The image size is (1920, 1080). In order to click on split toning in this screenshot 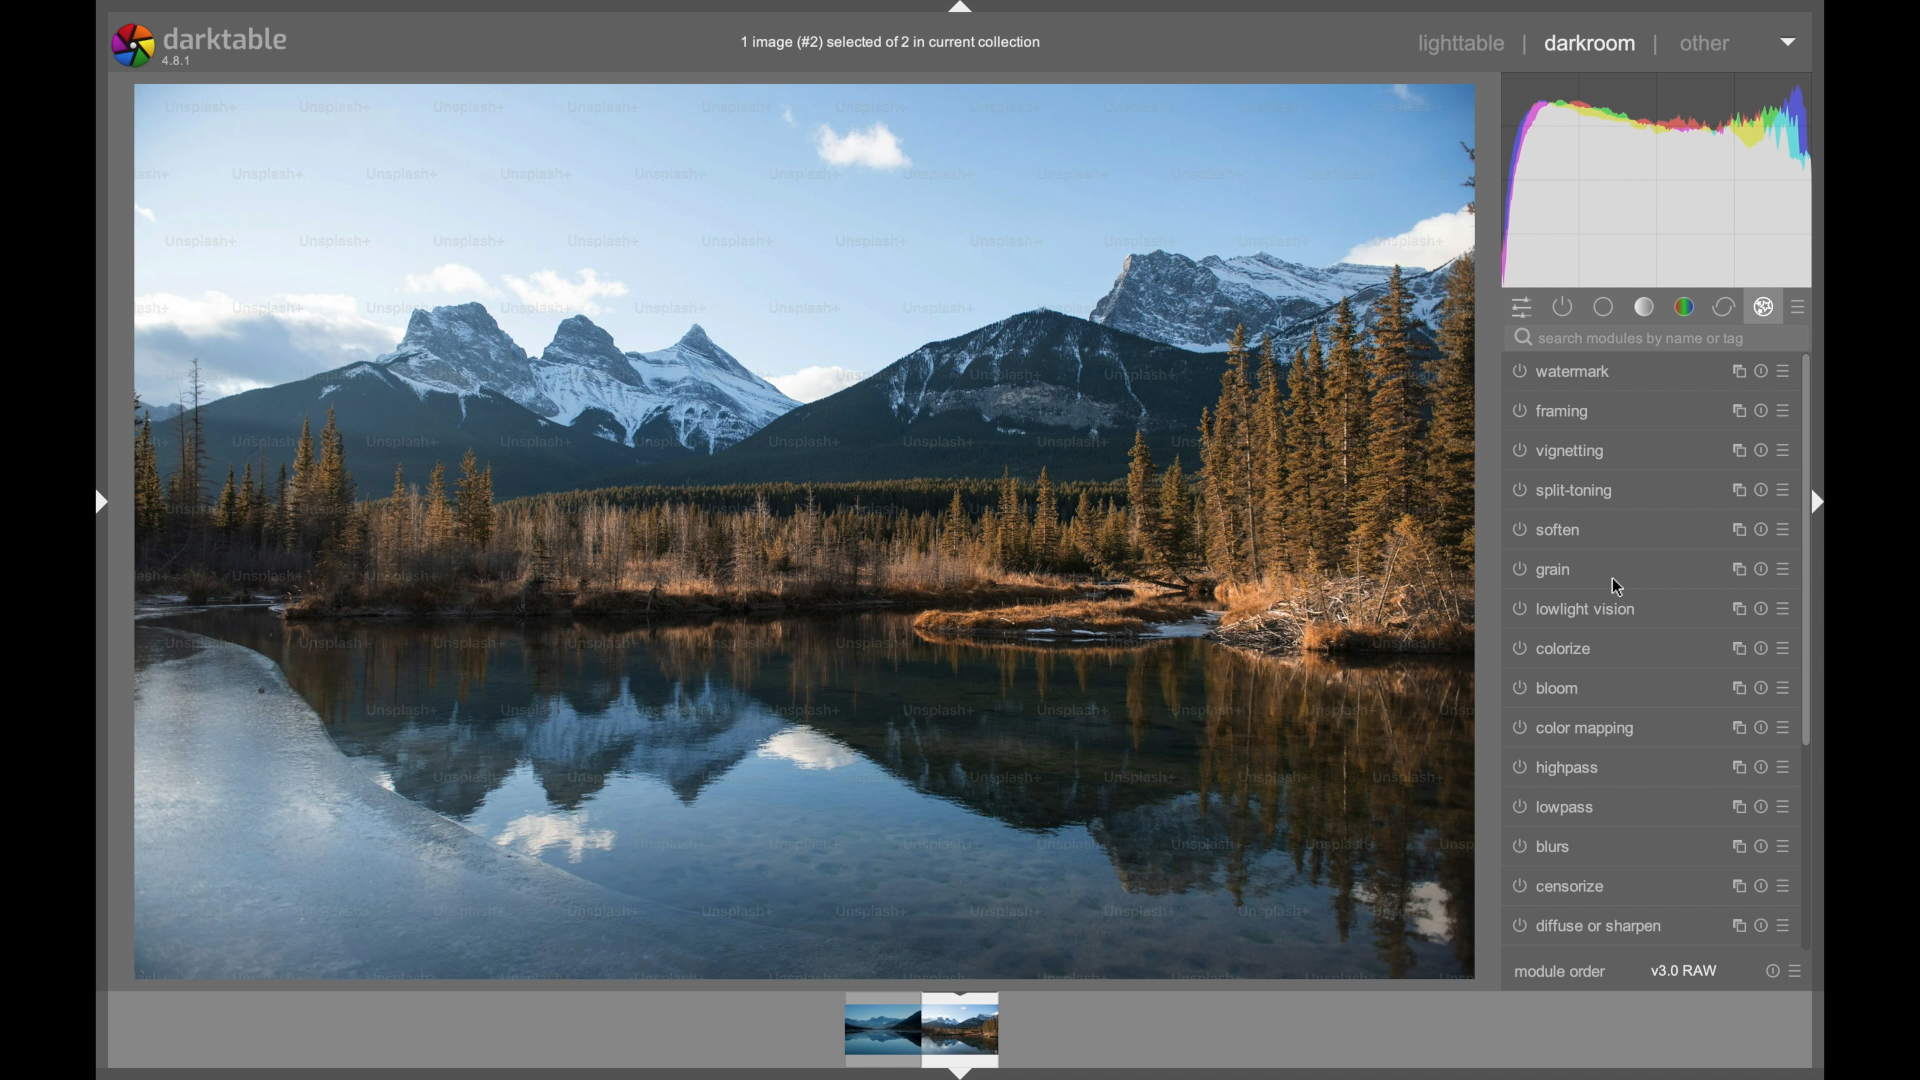, I will do `click(1564, 489)`.